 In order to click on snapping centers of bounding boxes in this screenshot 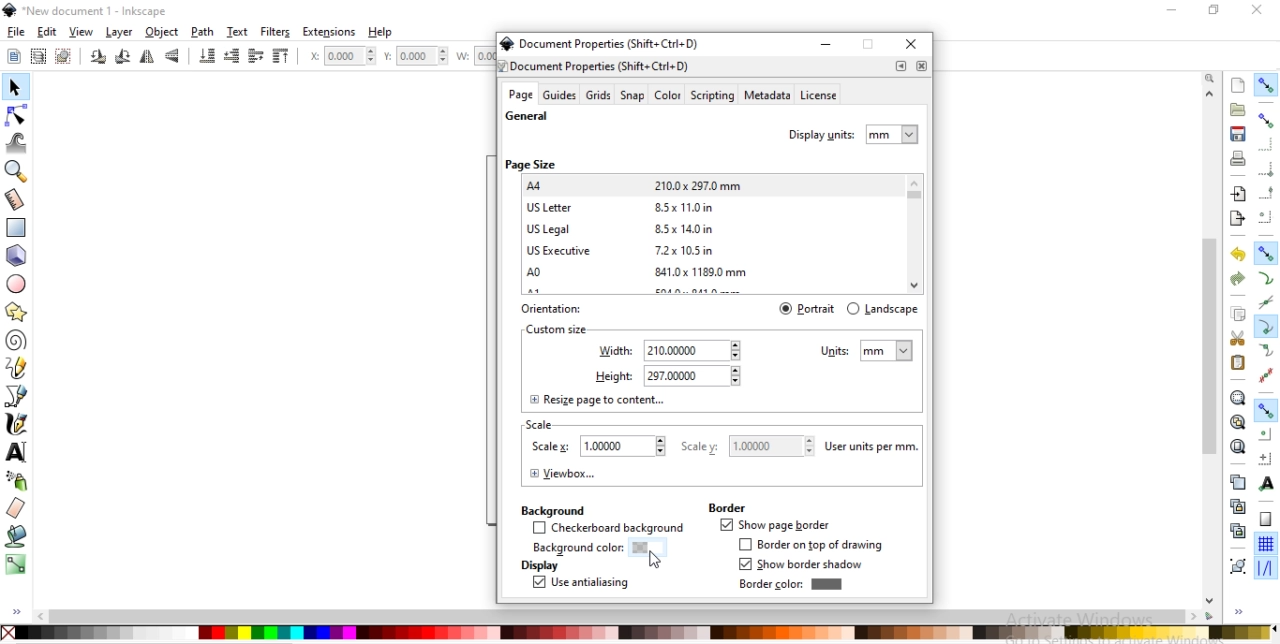, I will do `click(1265, 217)`.